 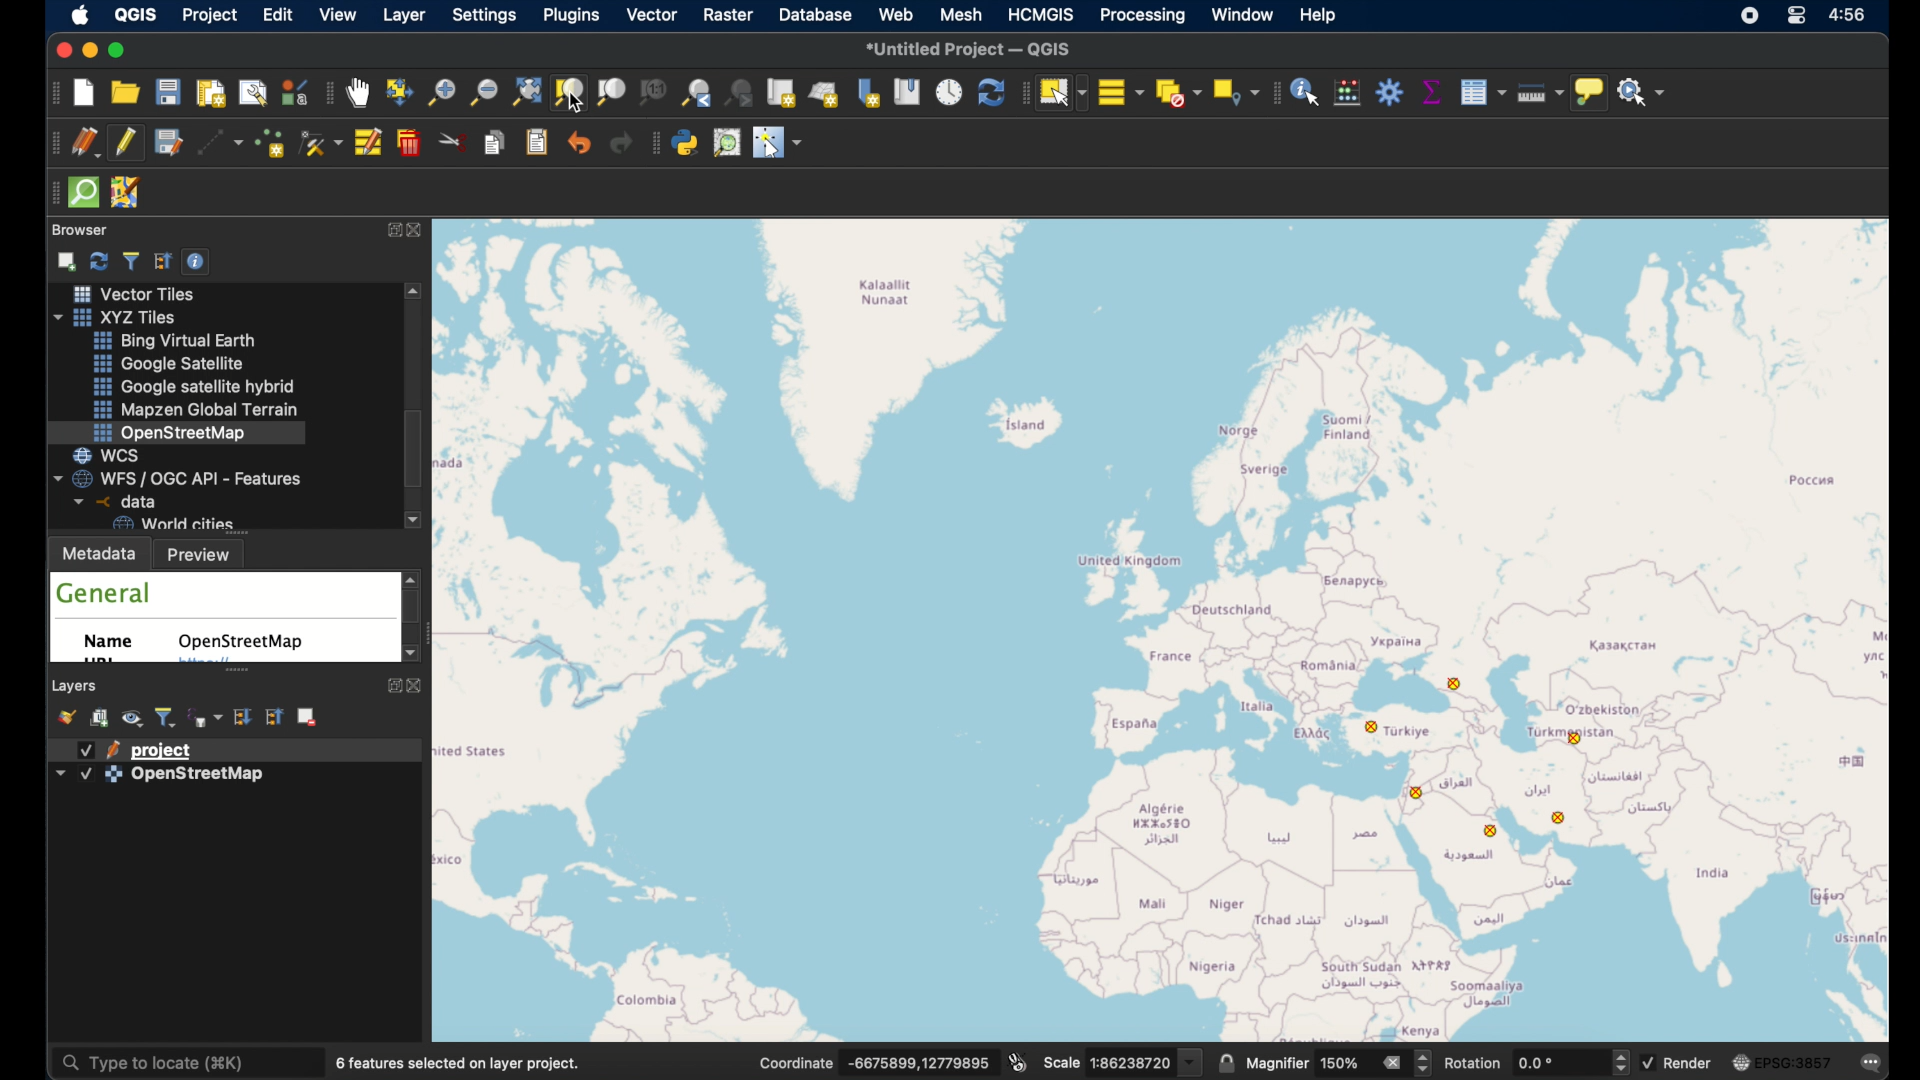 What do you see at coordinates (101, 719) in the screenshot?
I see `add group` at bounding box center [101, 719].